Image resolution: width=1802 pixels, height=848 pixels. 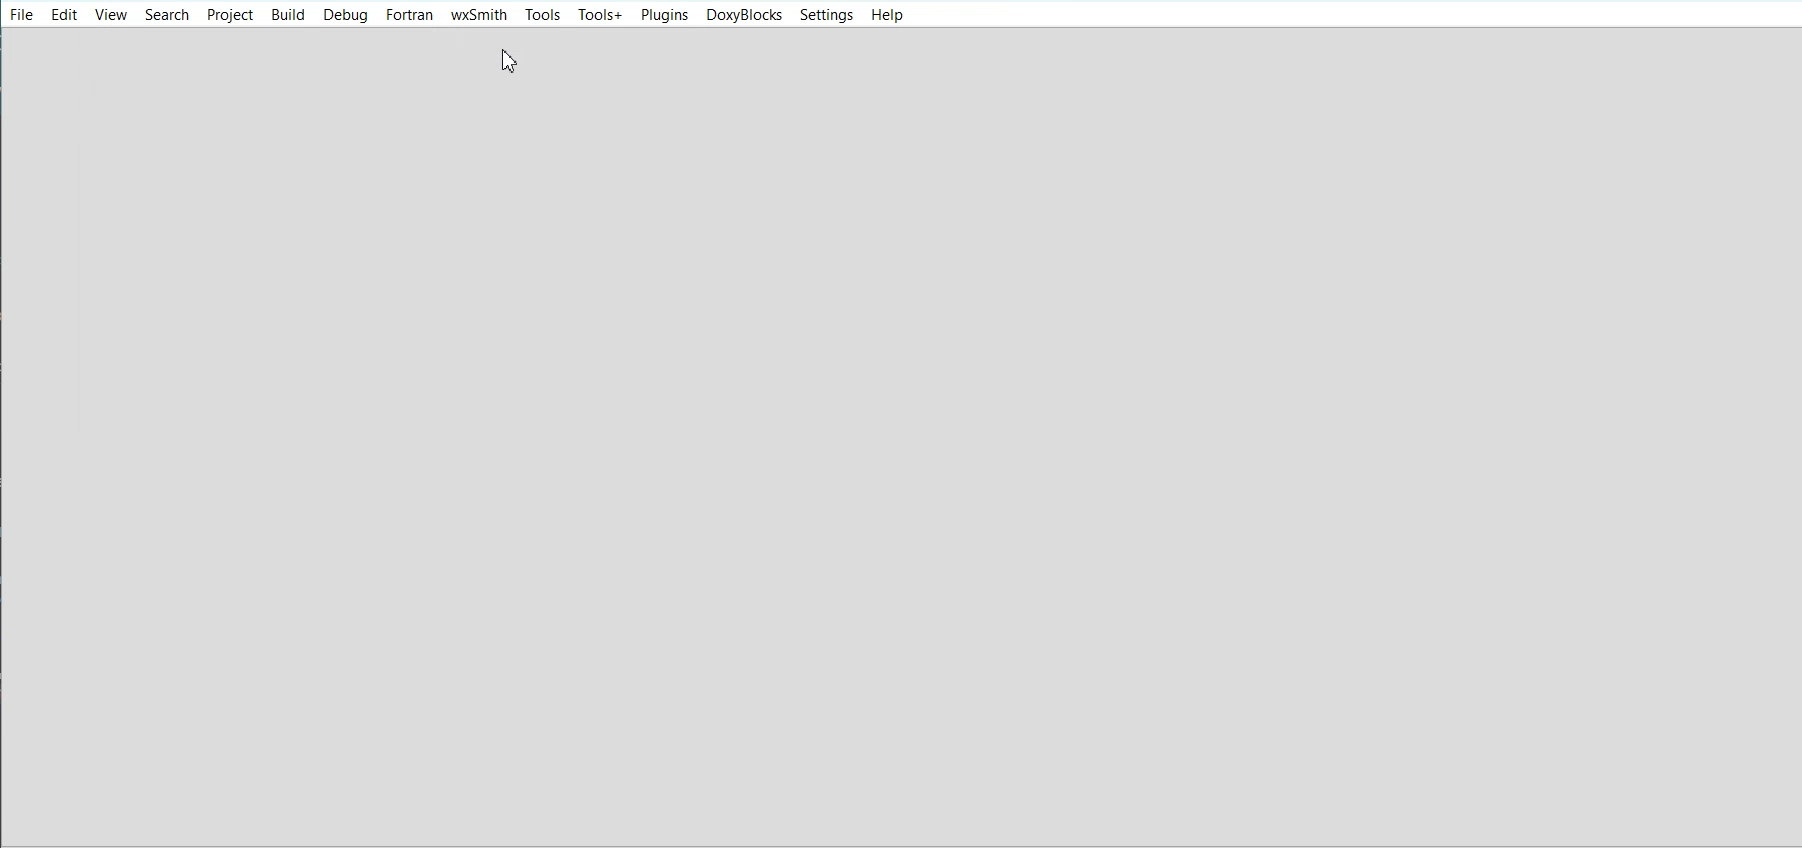 What do you see at coordinates (885, 16) in the screenshot?
I see `Help` at bounding box center [885, 16].